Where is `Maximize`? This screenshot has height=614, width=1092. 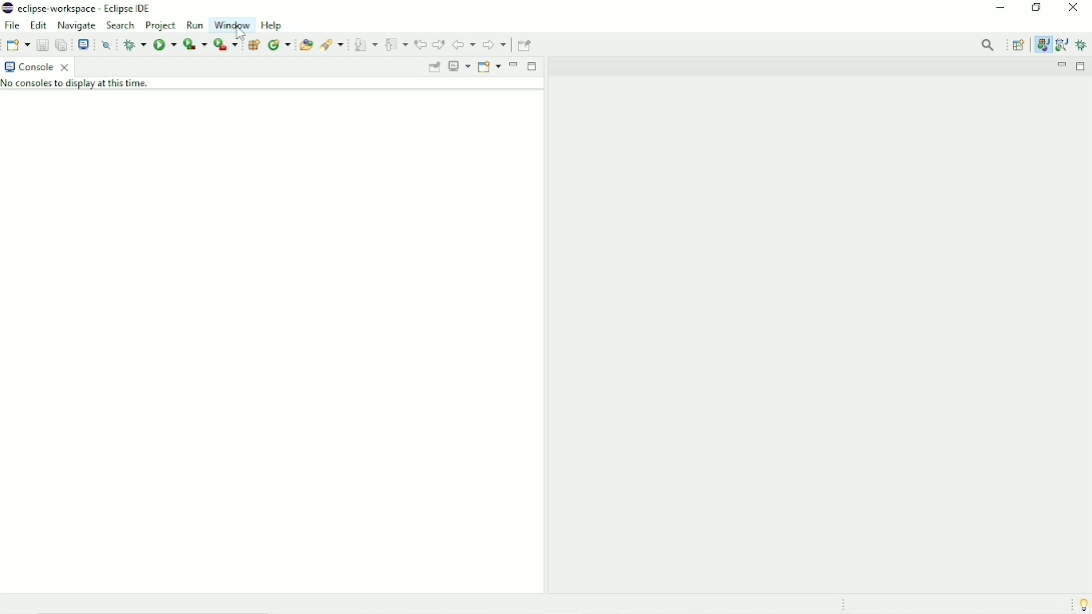 Maximize is located at coordinates (532, 65).